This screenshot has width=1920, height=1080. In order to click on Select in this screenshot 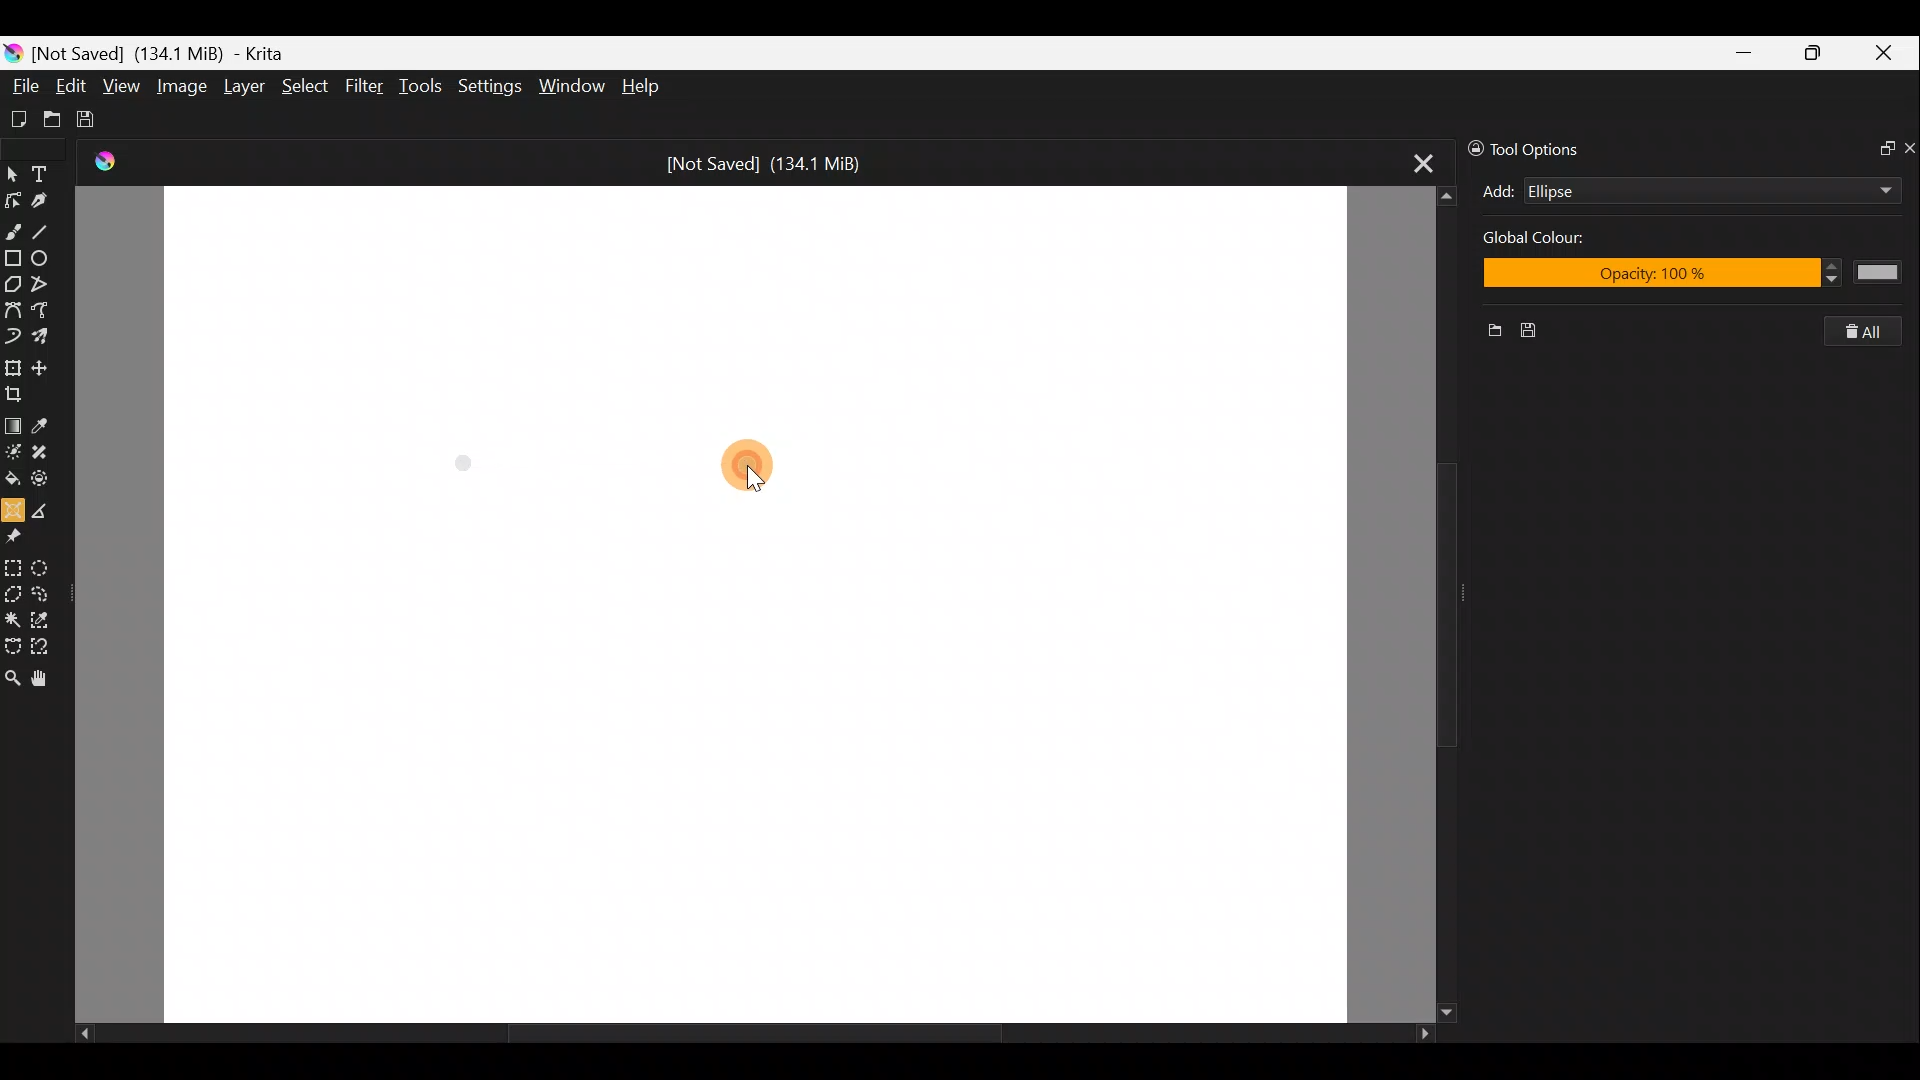, I will do `click(305, 91)`.